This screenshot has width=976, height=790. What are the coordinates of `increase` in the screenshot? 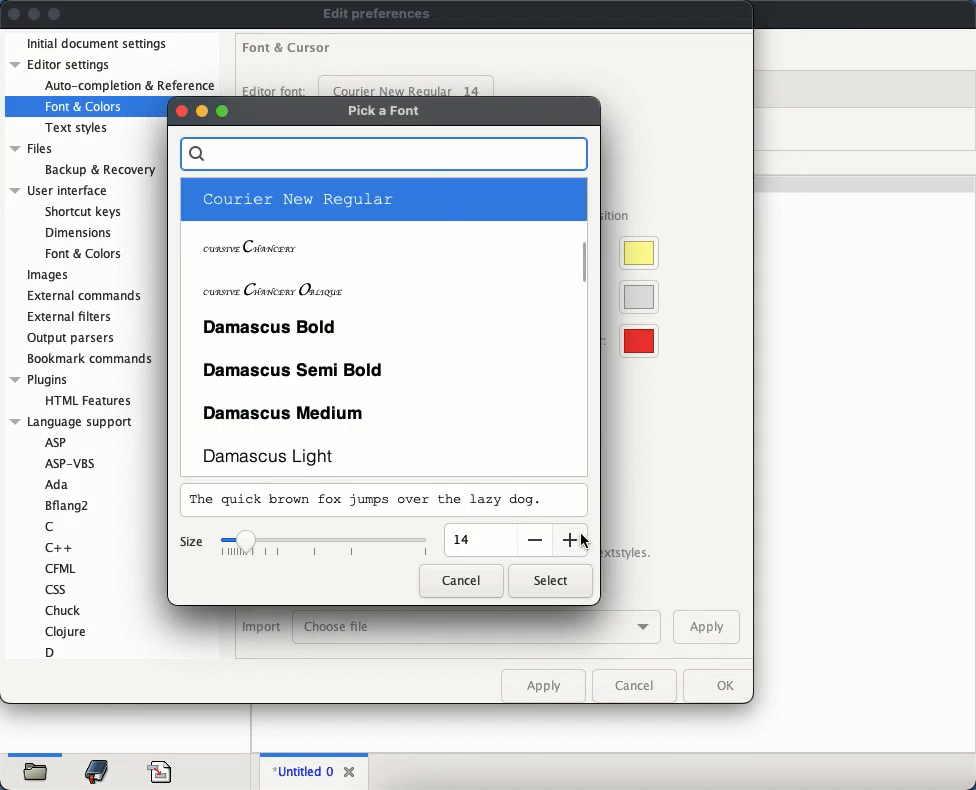 It's located at (569, 537).